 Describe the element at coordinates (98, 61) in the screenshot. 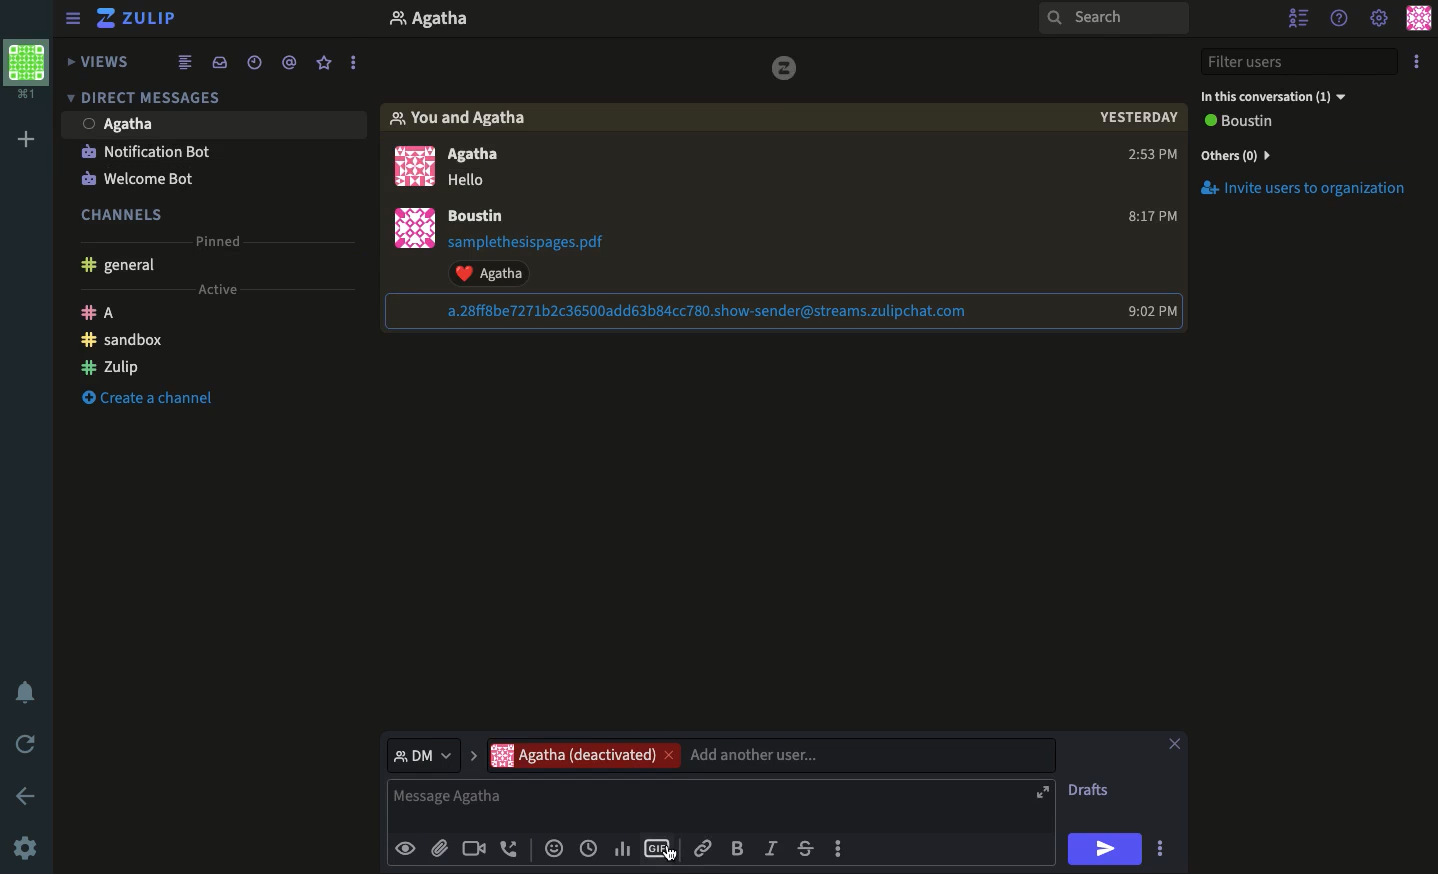

I see `Views` at that location.